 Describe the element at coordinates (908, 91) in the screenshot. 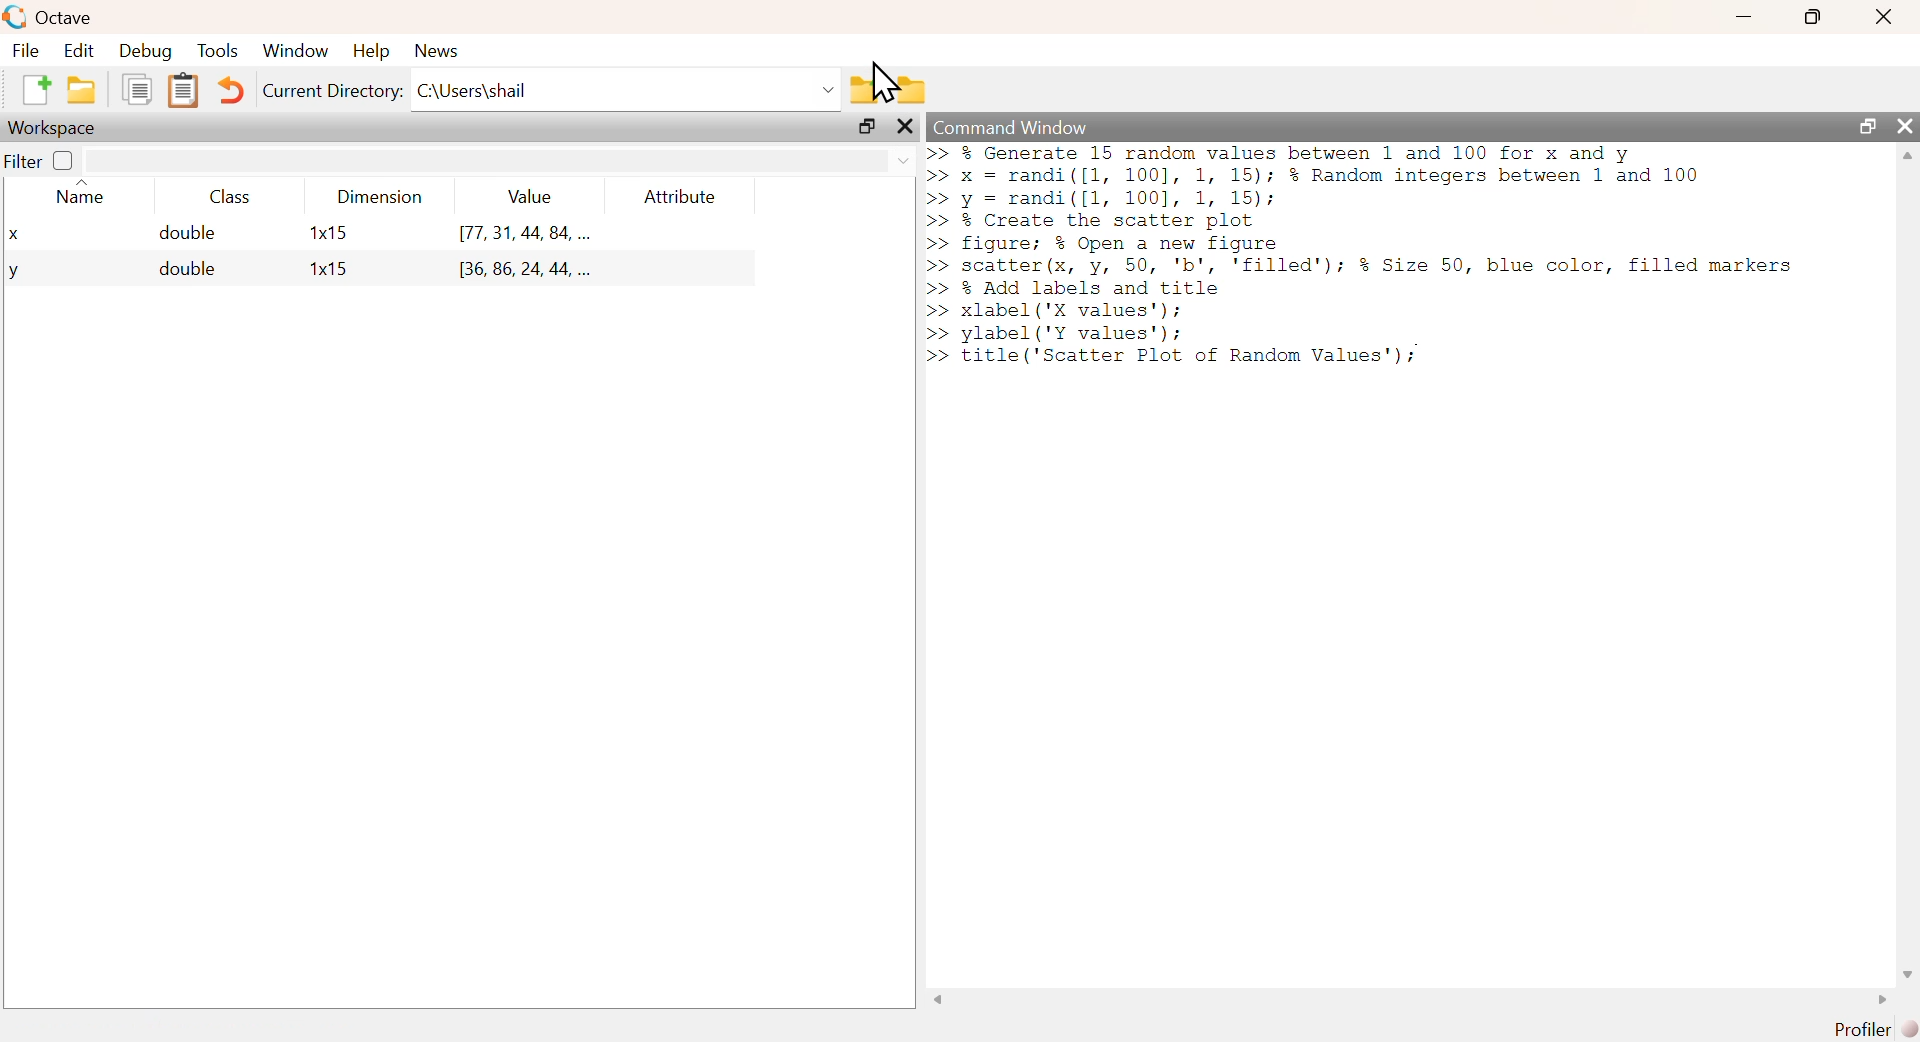

I see `Folder` at that location.